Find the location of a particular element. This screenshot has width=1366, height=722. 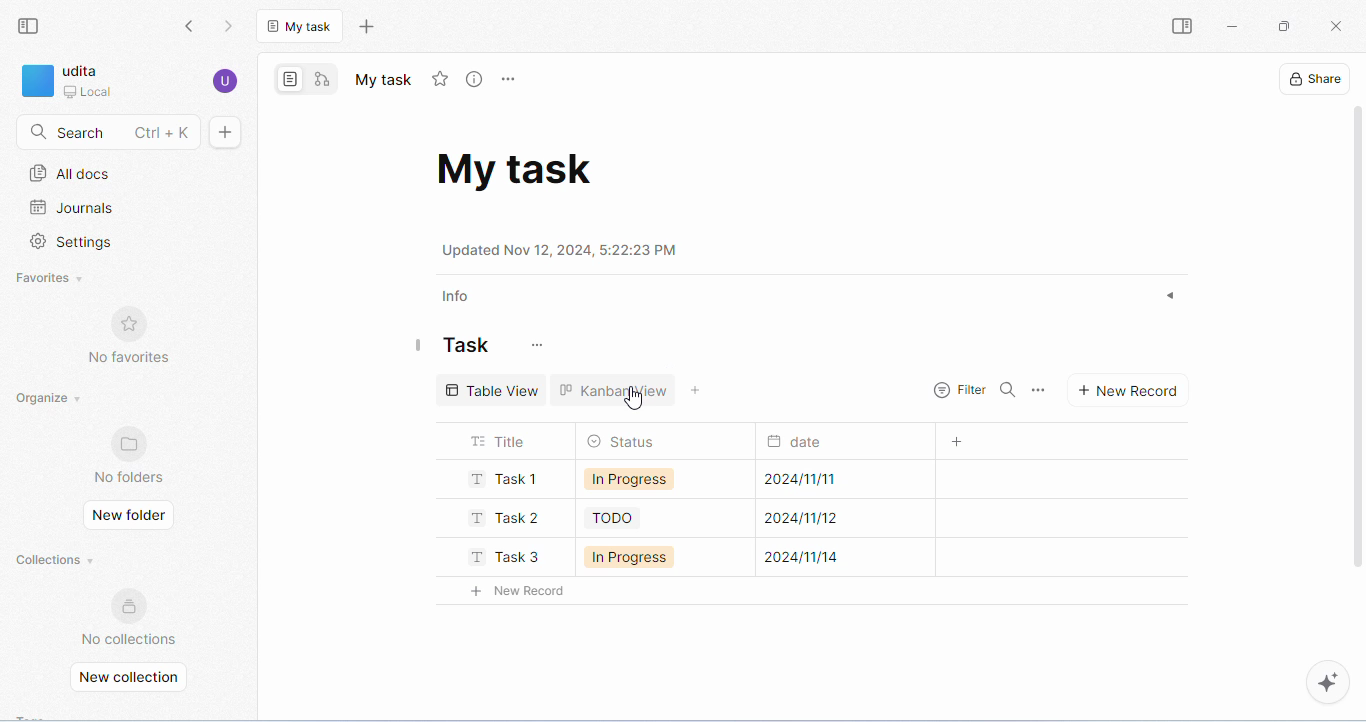

all docs is located at coordinates (70, 173).